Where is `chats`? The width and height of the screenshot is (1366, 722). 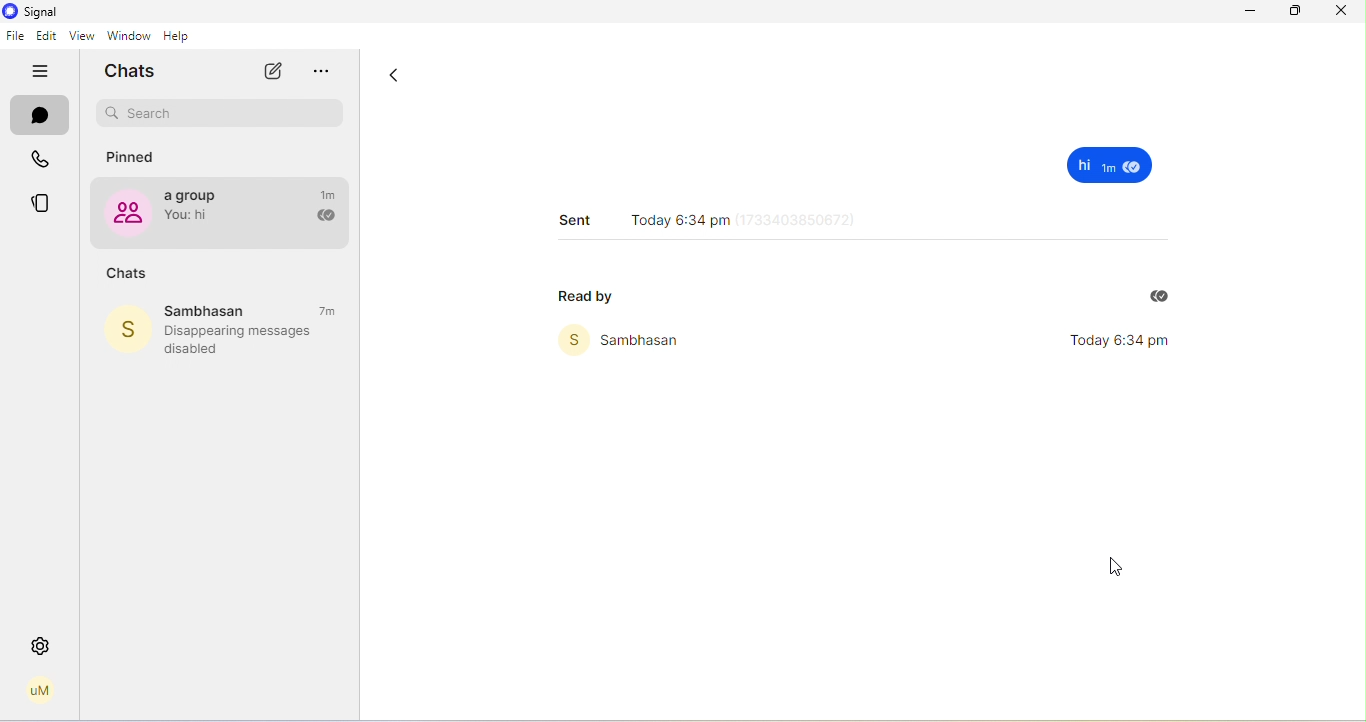
chats is located at coordinates (136, 71).